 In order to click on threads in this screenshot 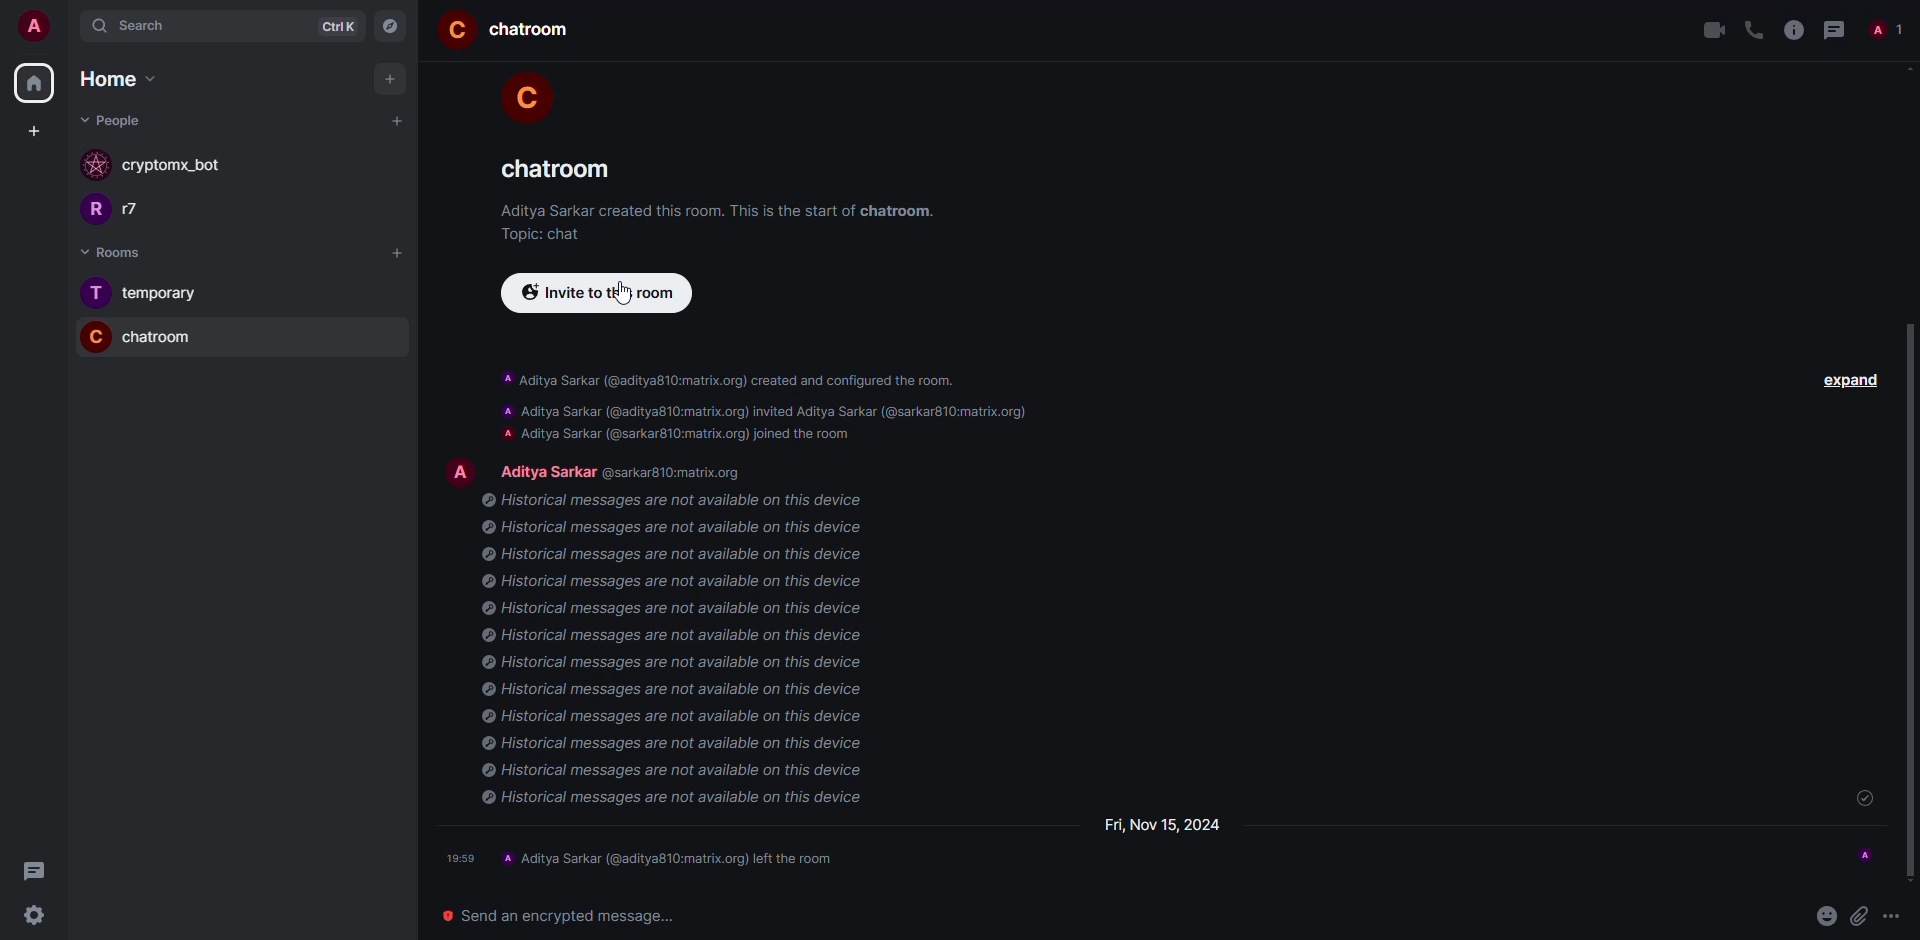, I will do `click(1833, 30)`.